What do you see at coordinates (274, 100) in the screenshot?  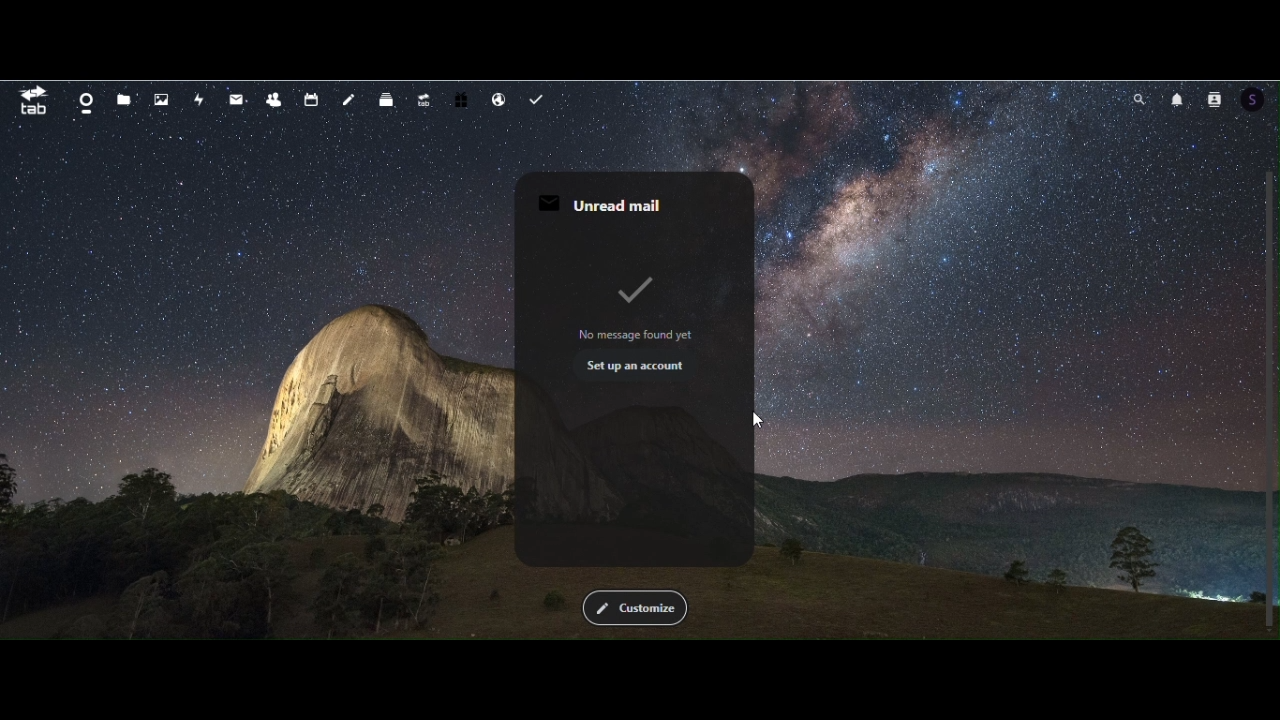 I see `contacts` at bounding box center [274, 100].